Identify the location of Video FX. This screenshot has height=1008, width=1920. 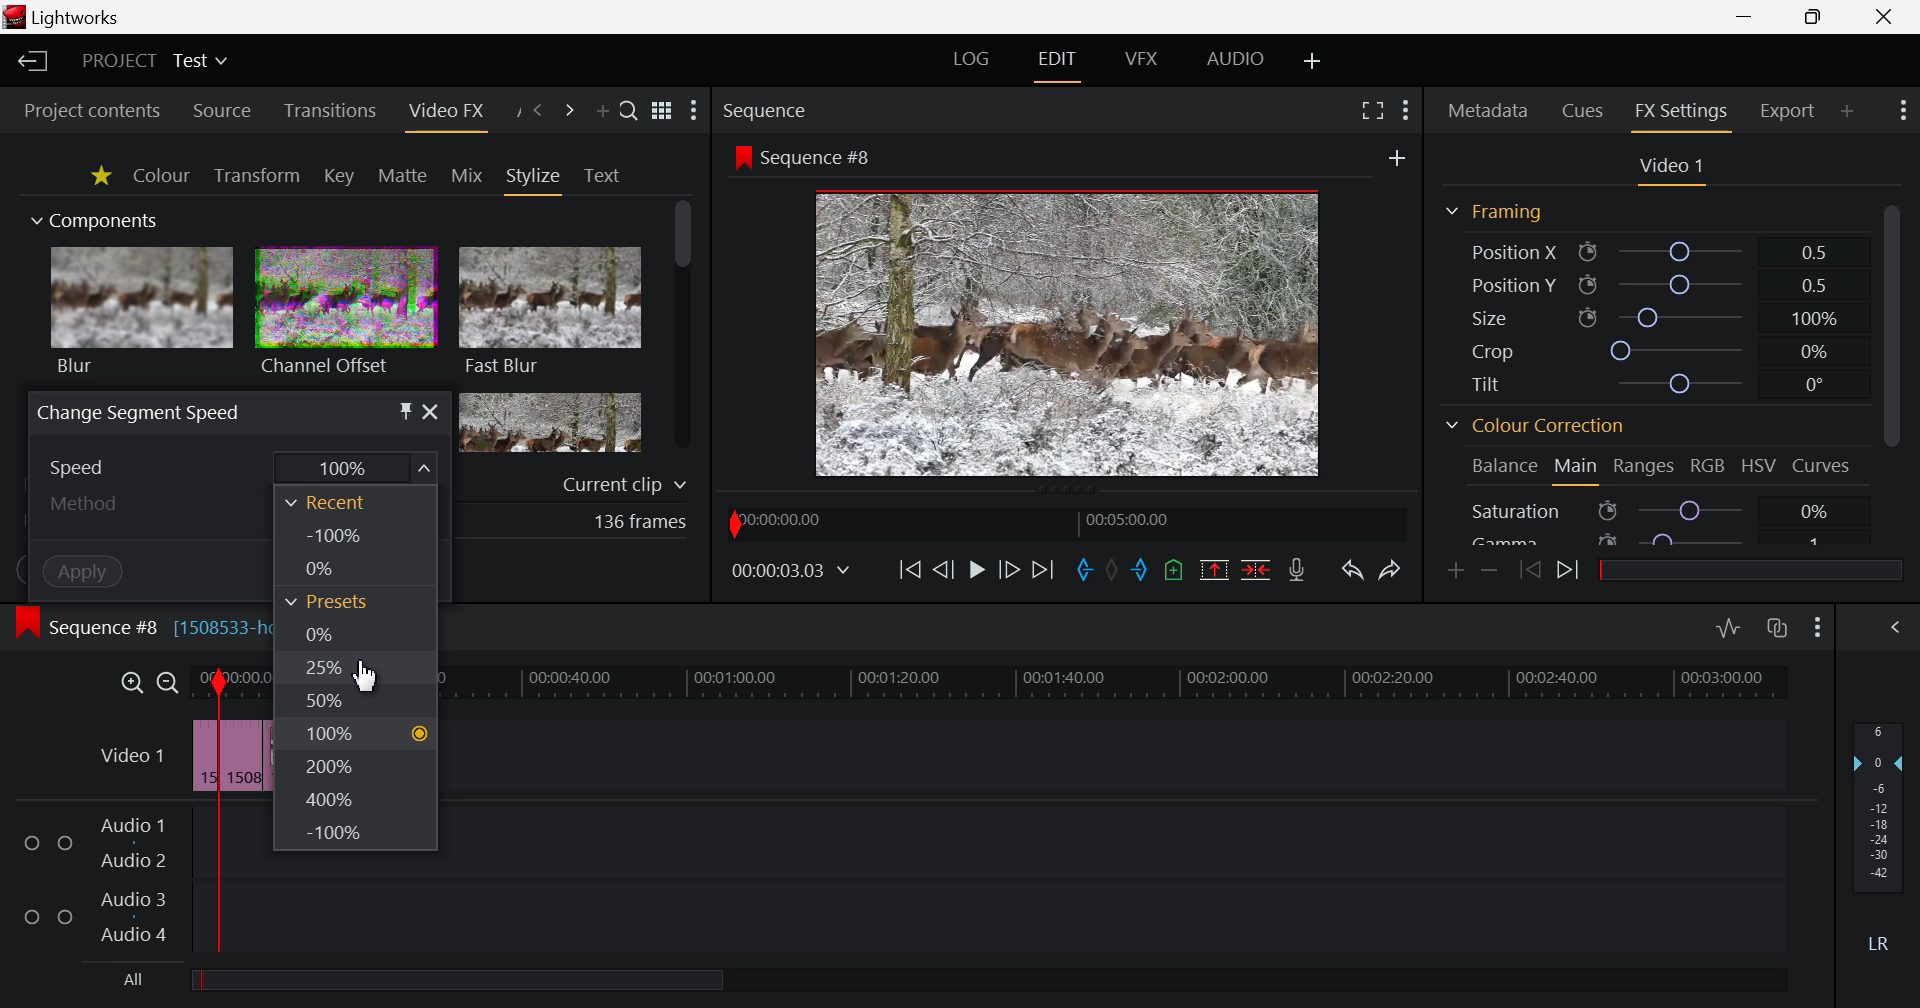
(445, 112).